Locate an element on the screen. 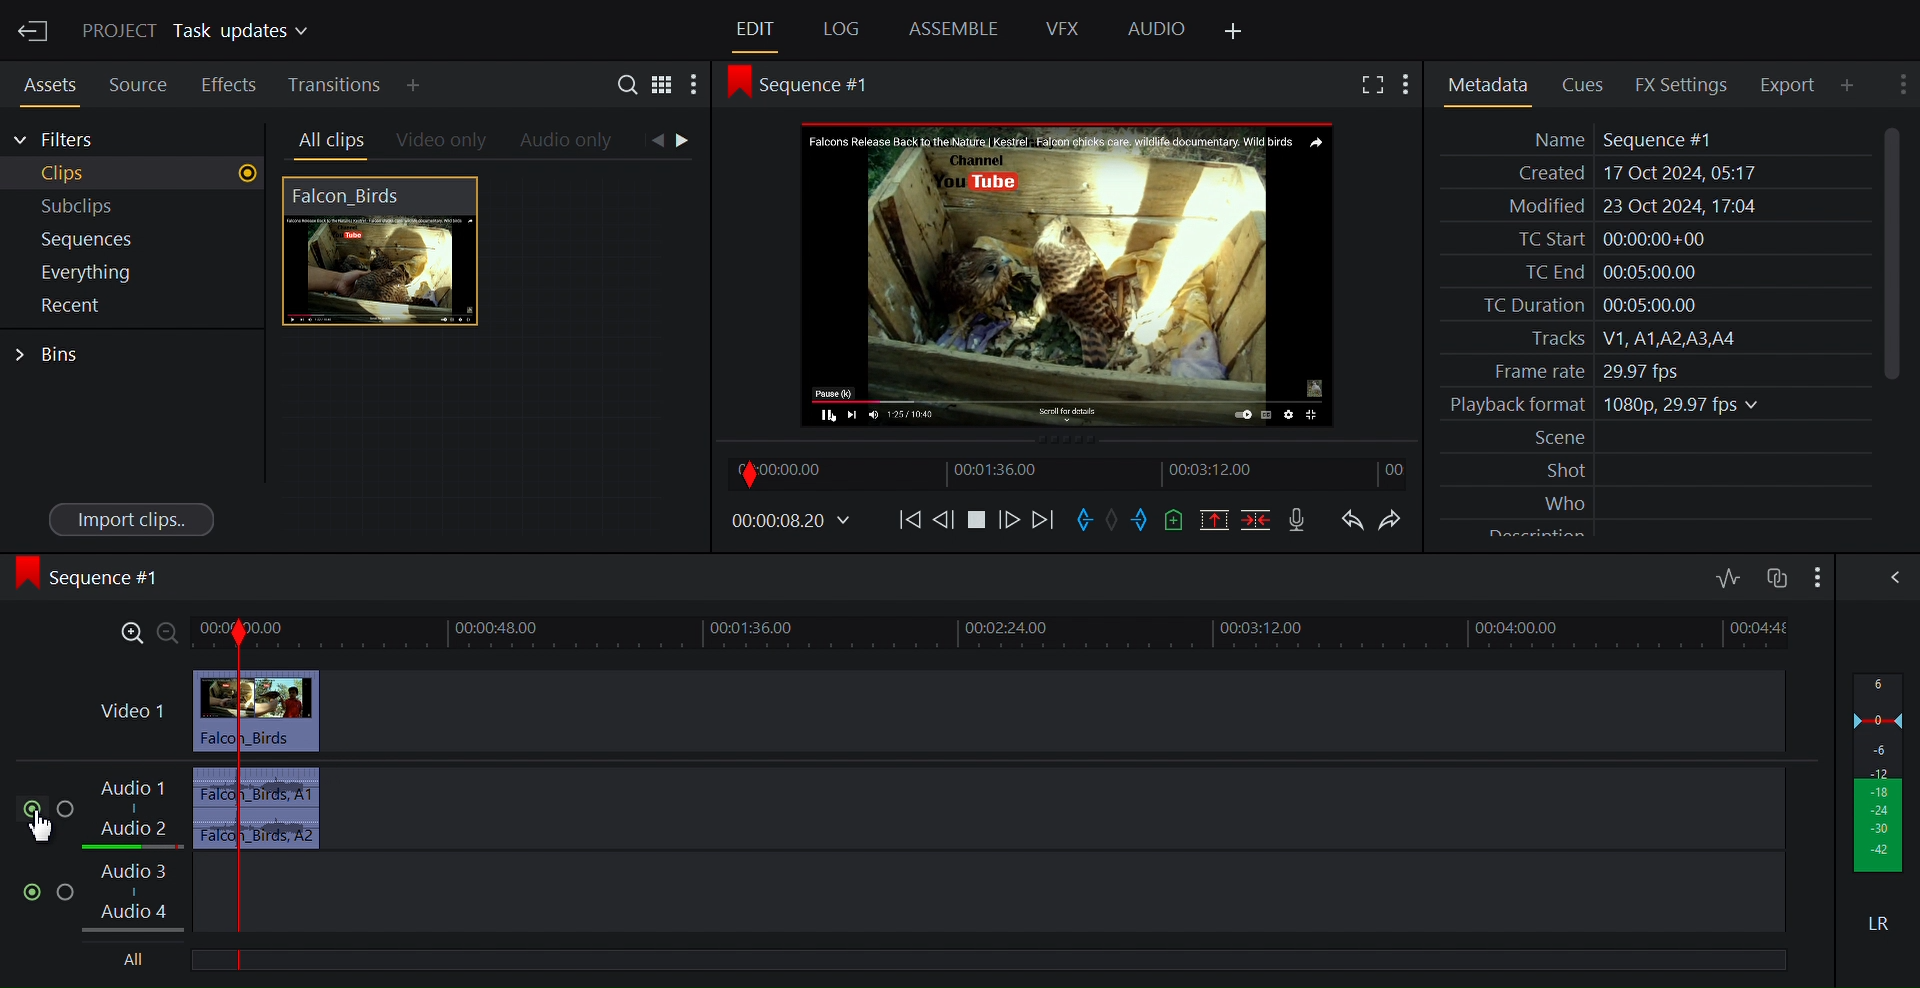 The image size is (1920, 988). Log is located at coordinates (841, 30).